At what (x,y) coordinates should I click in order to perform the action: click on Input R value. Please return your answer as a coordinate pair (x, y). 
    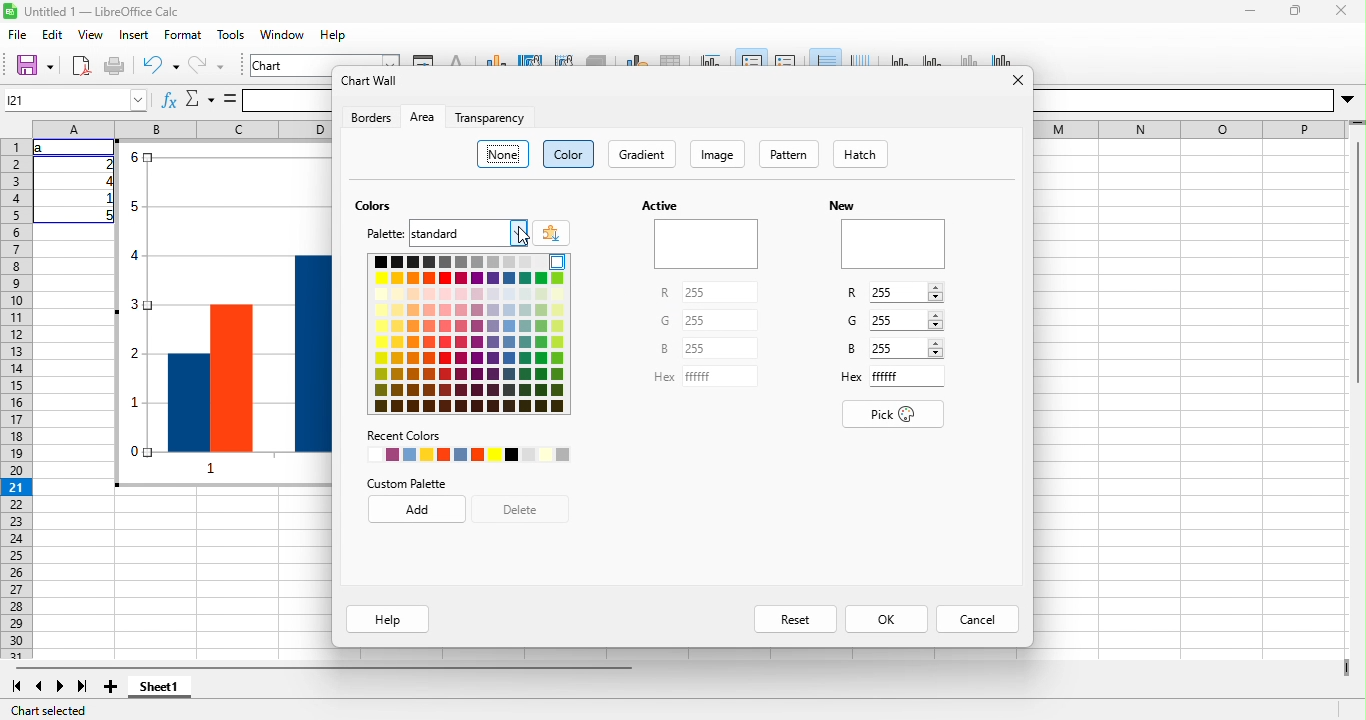
    Looking at the image, I should click on (898, 292).